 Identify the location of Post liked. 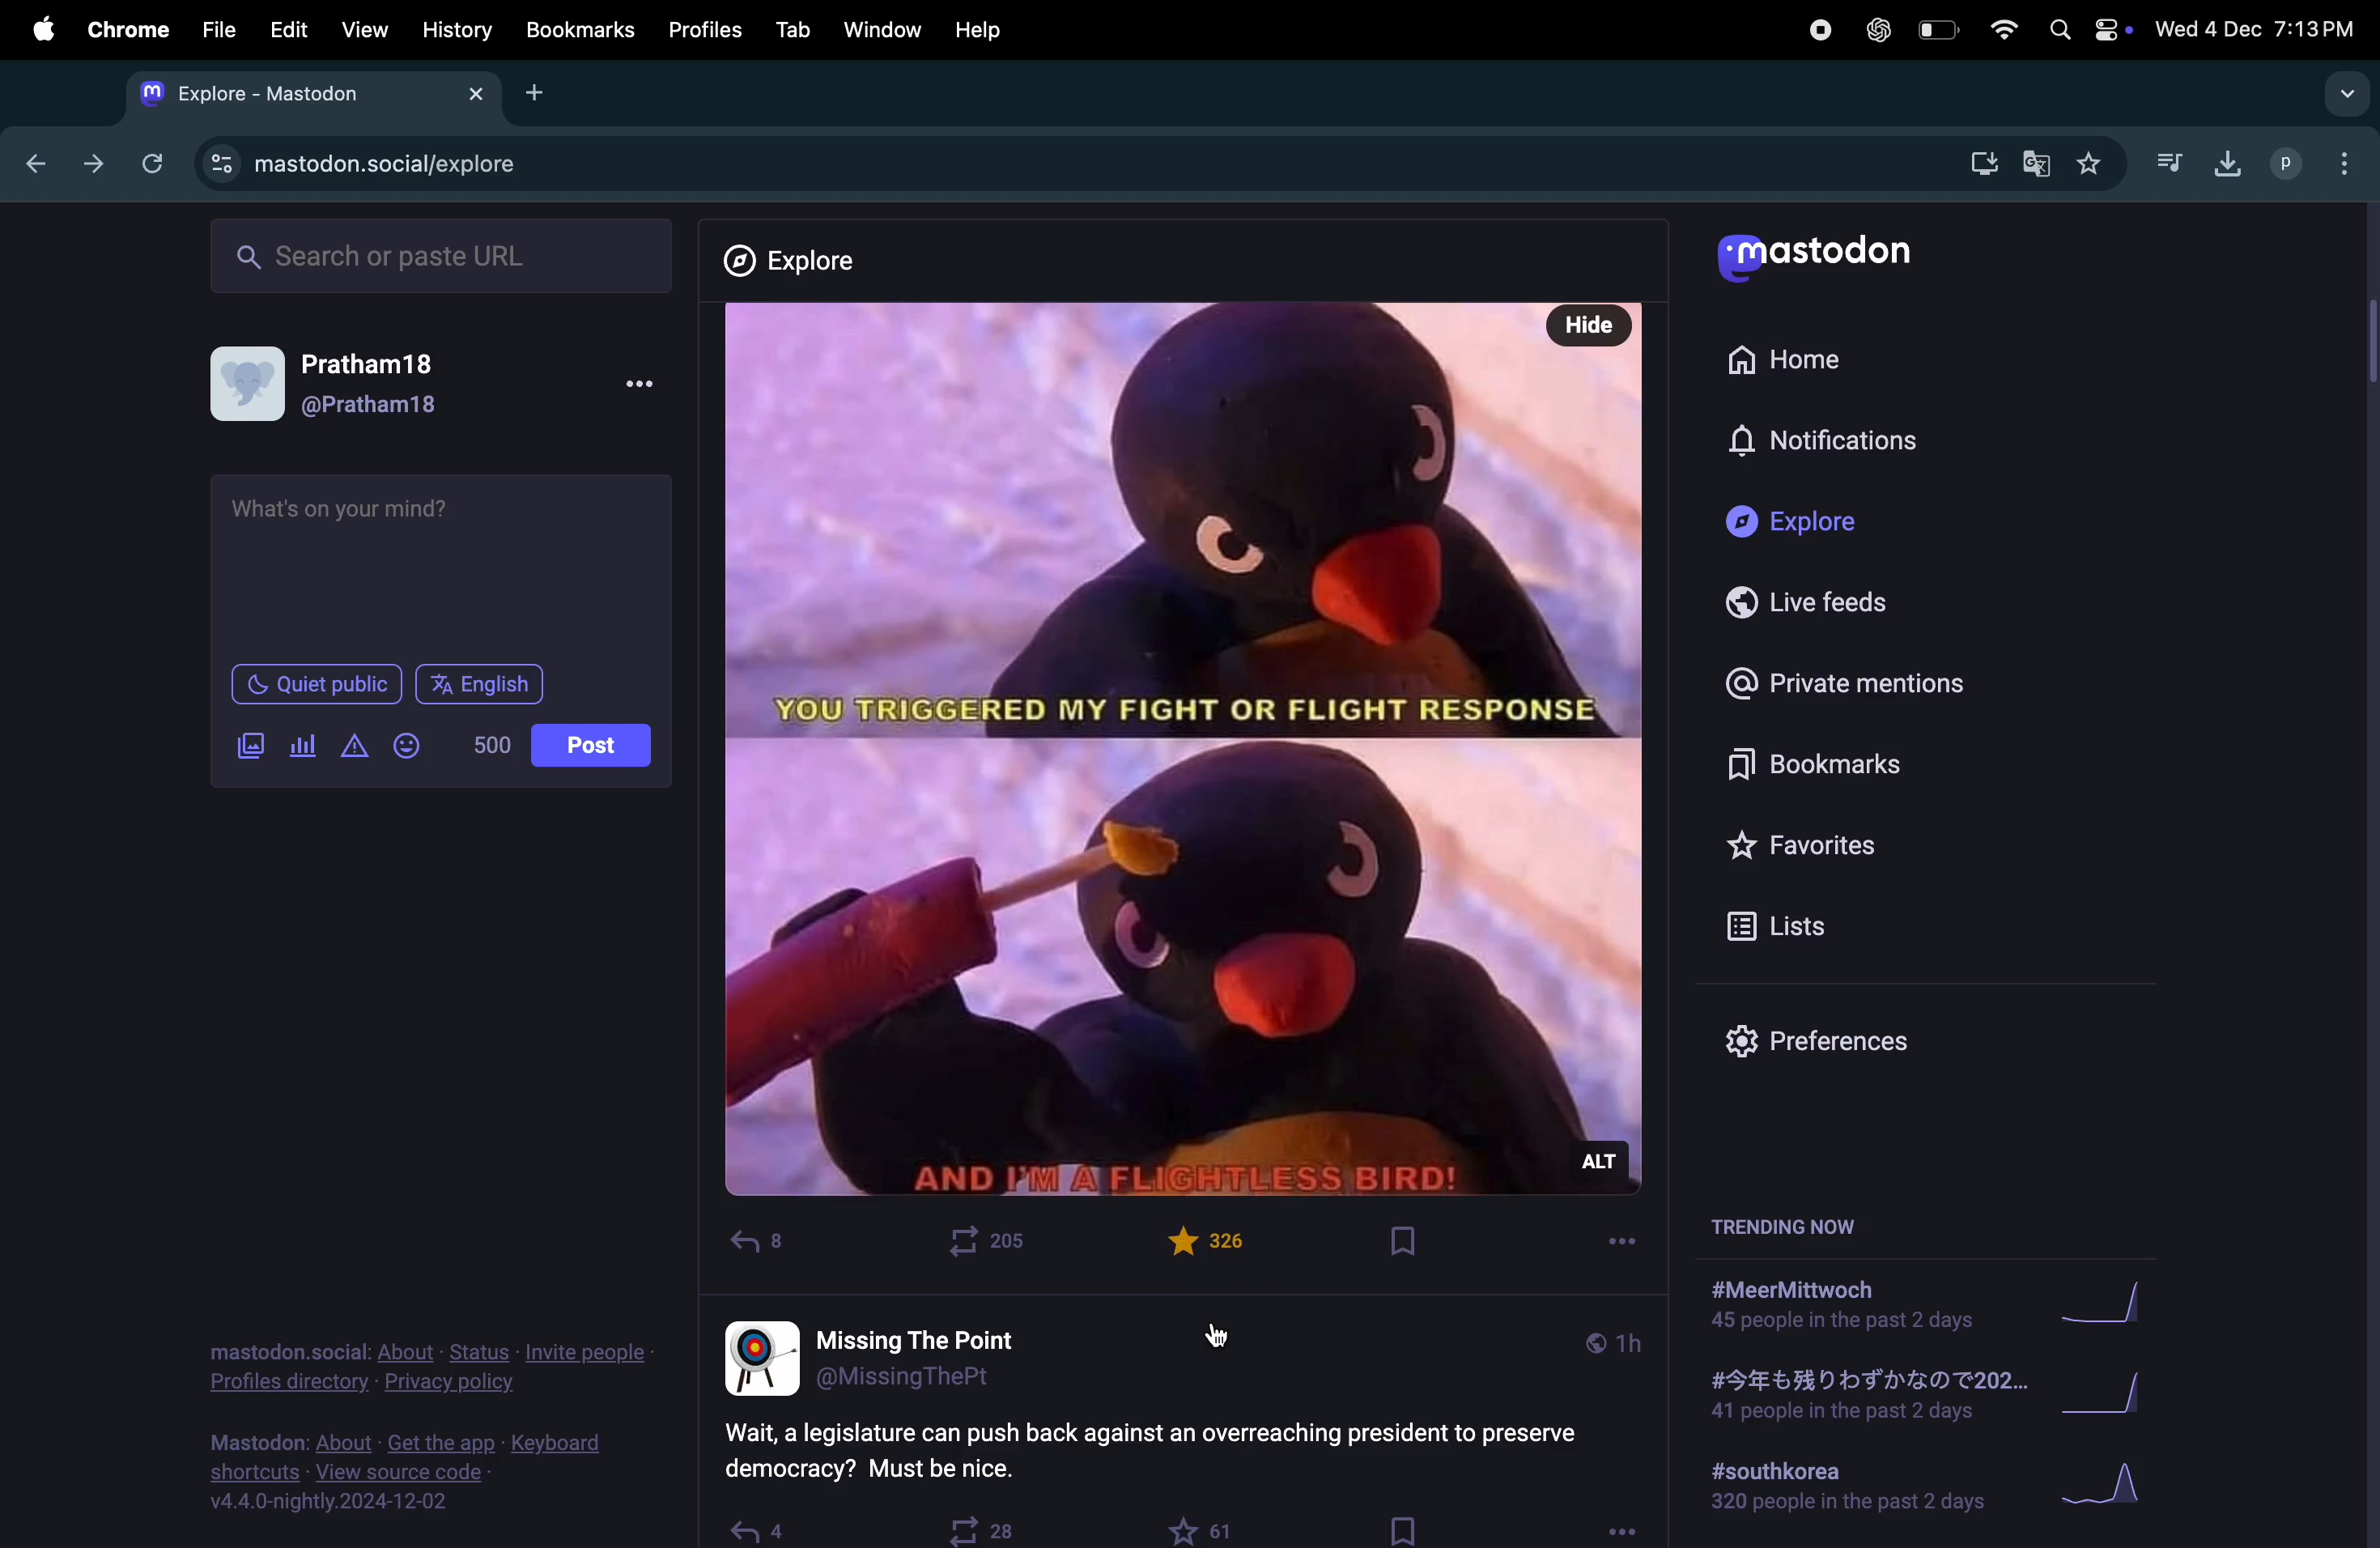
(1212, 1241).